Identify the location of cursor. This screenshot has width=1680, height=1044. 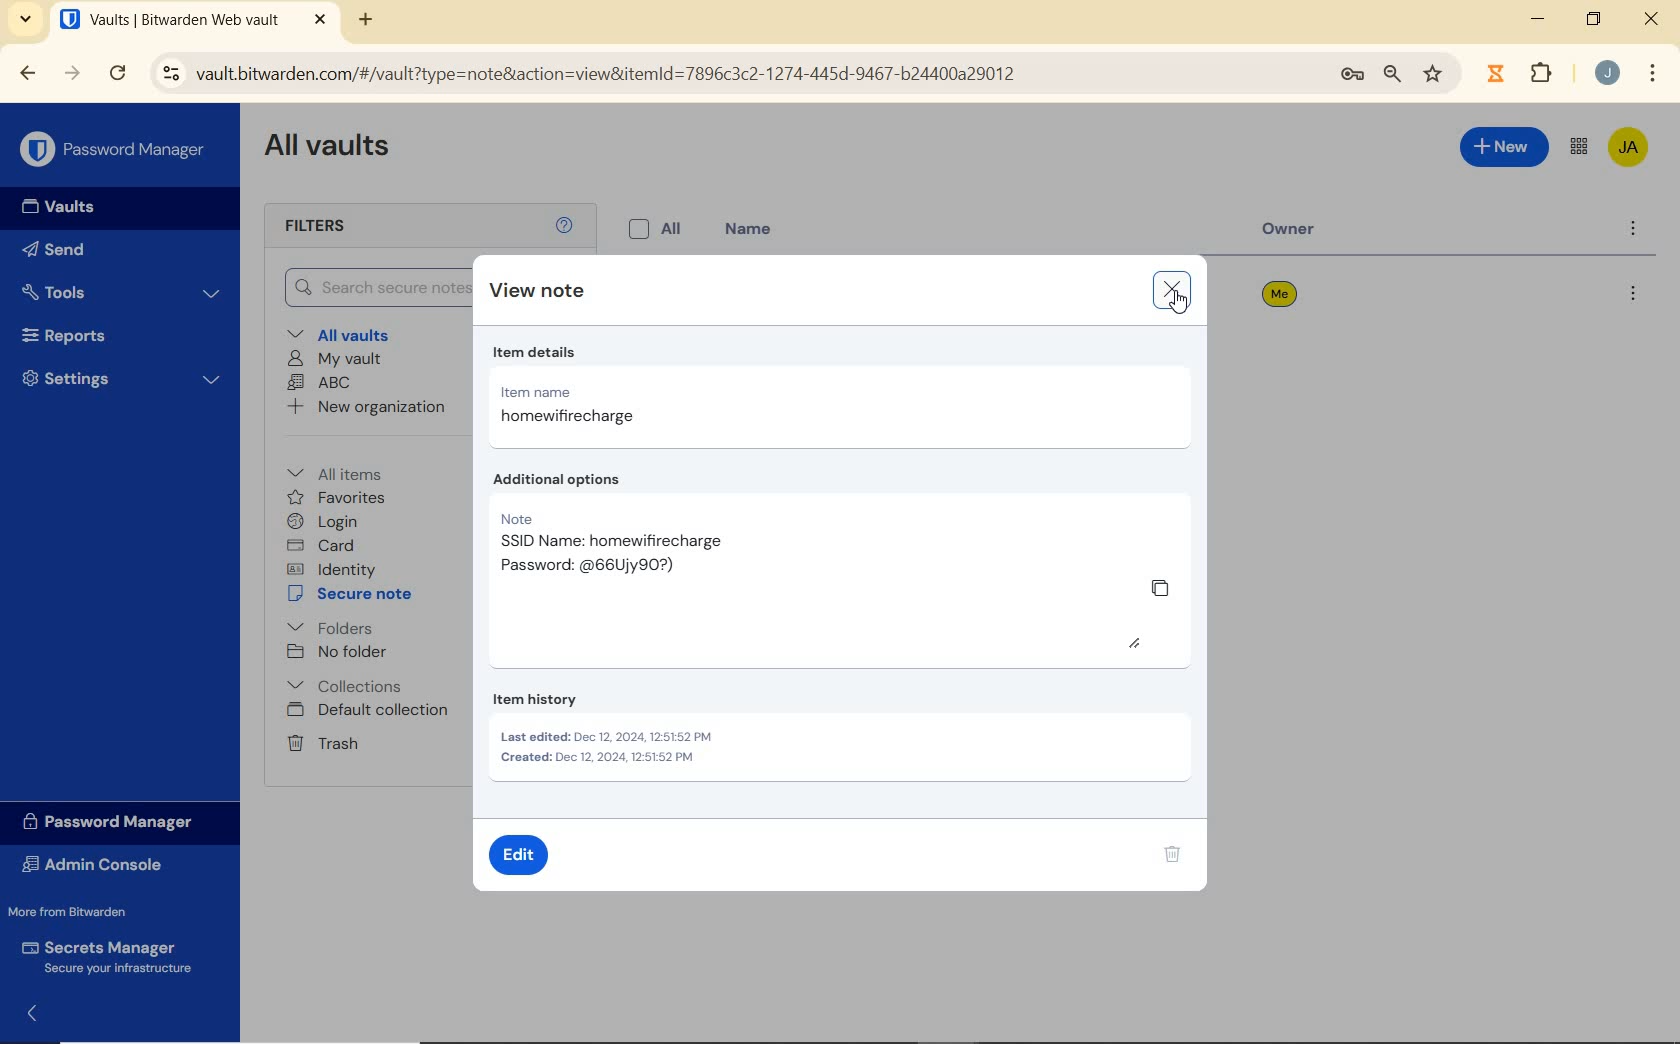
(1178, 304).